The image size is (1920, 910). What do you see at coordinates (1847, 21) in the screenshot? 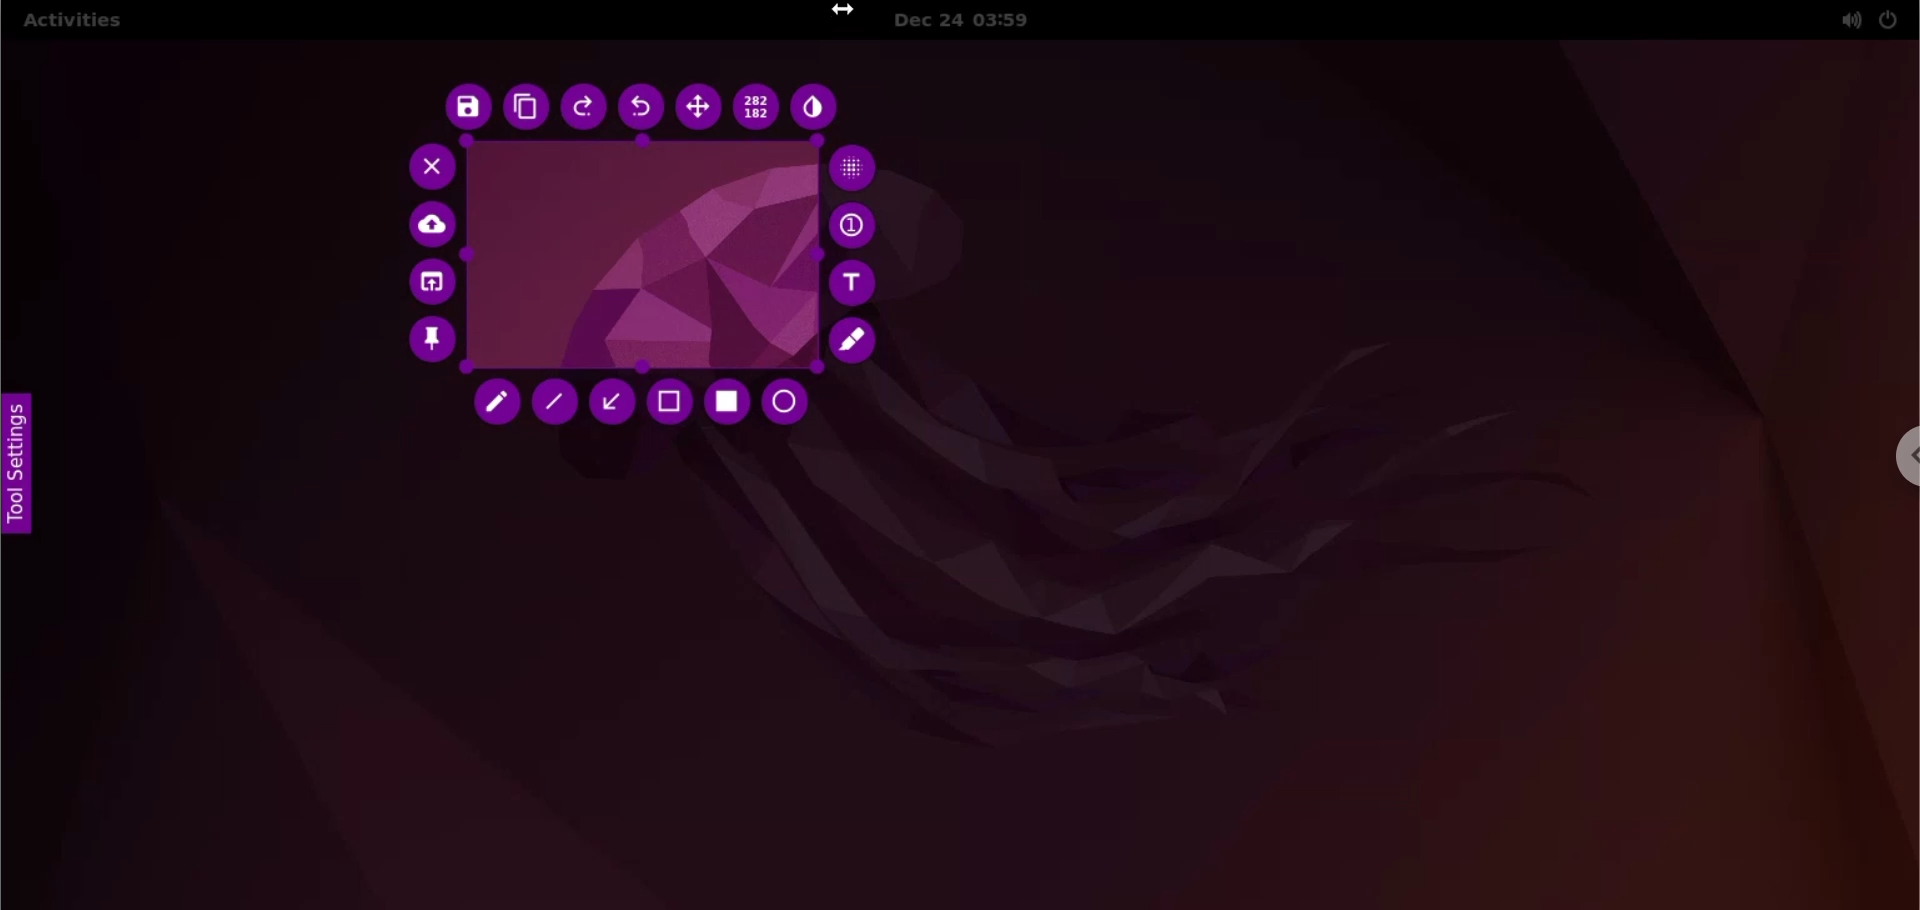
I see `sound options ` at bounding box center [1847, 21].